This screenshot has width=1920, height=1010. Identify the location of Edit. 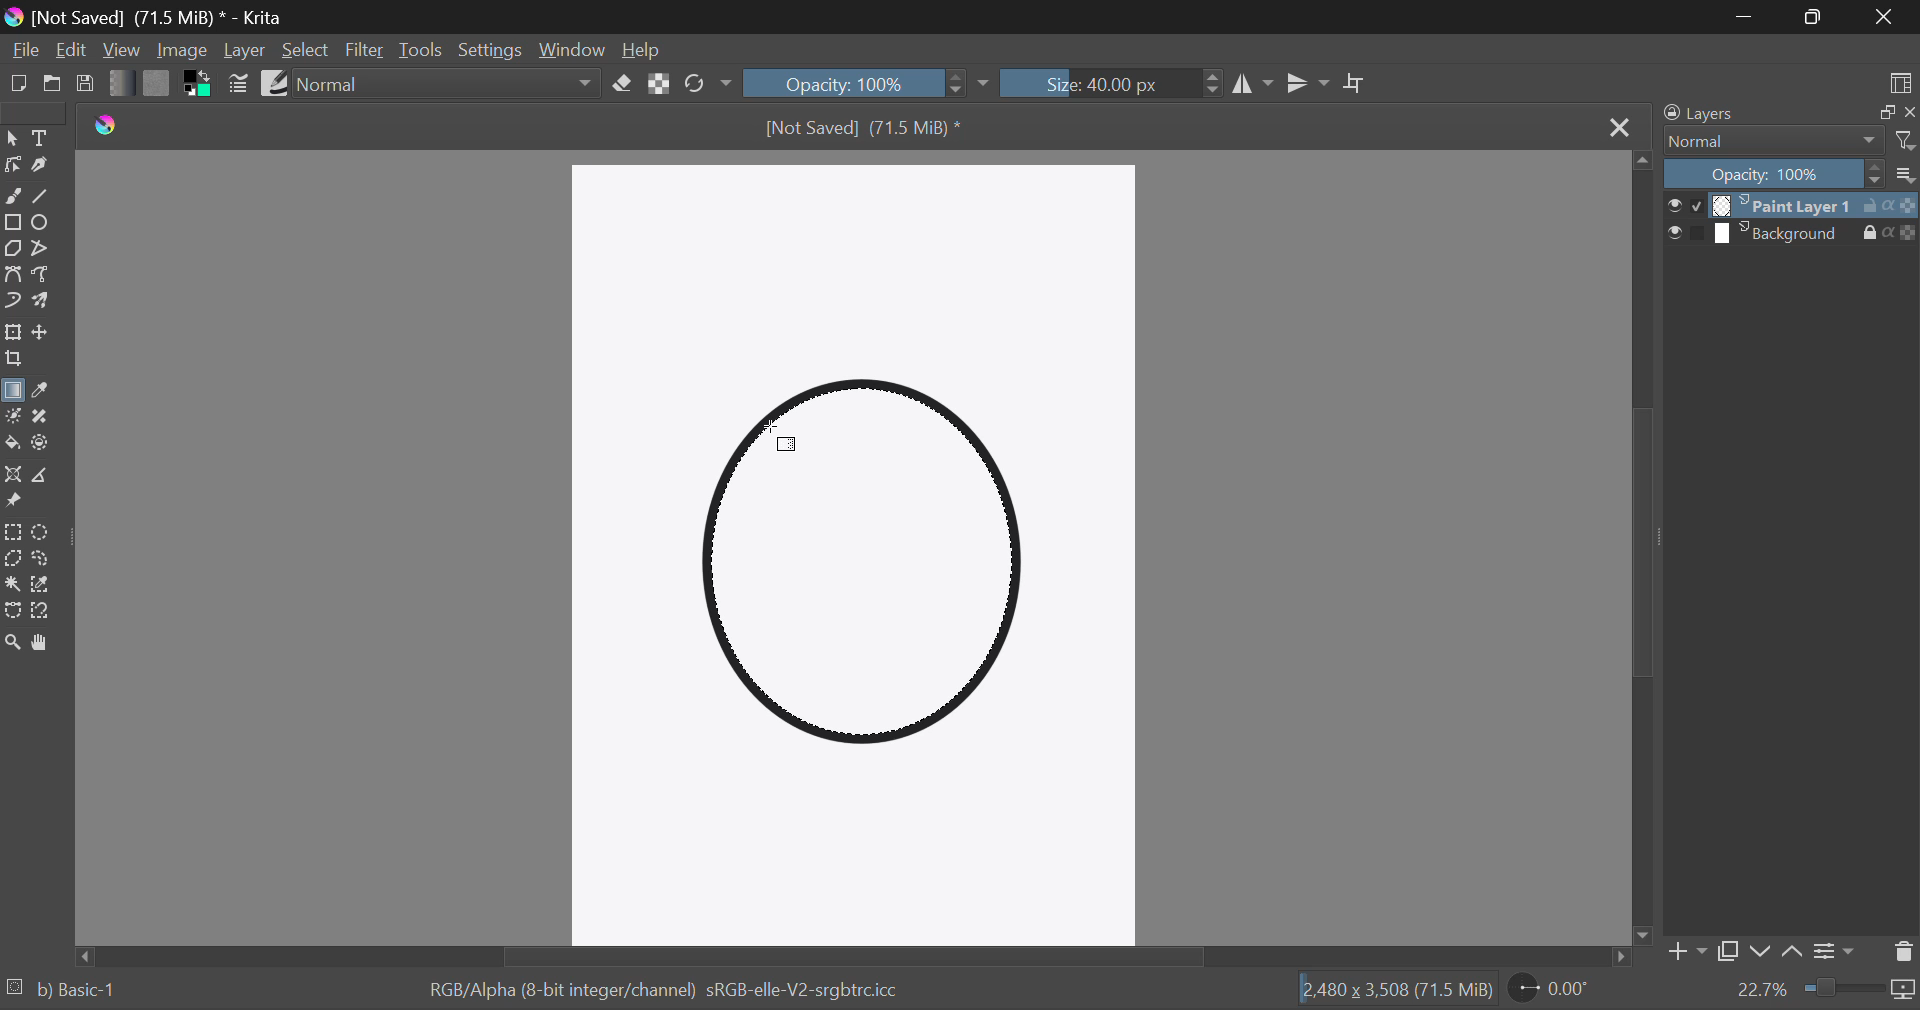
(70, 48).